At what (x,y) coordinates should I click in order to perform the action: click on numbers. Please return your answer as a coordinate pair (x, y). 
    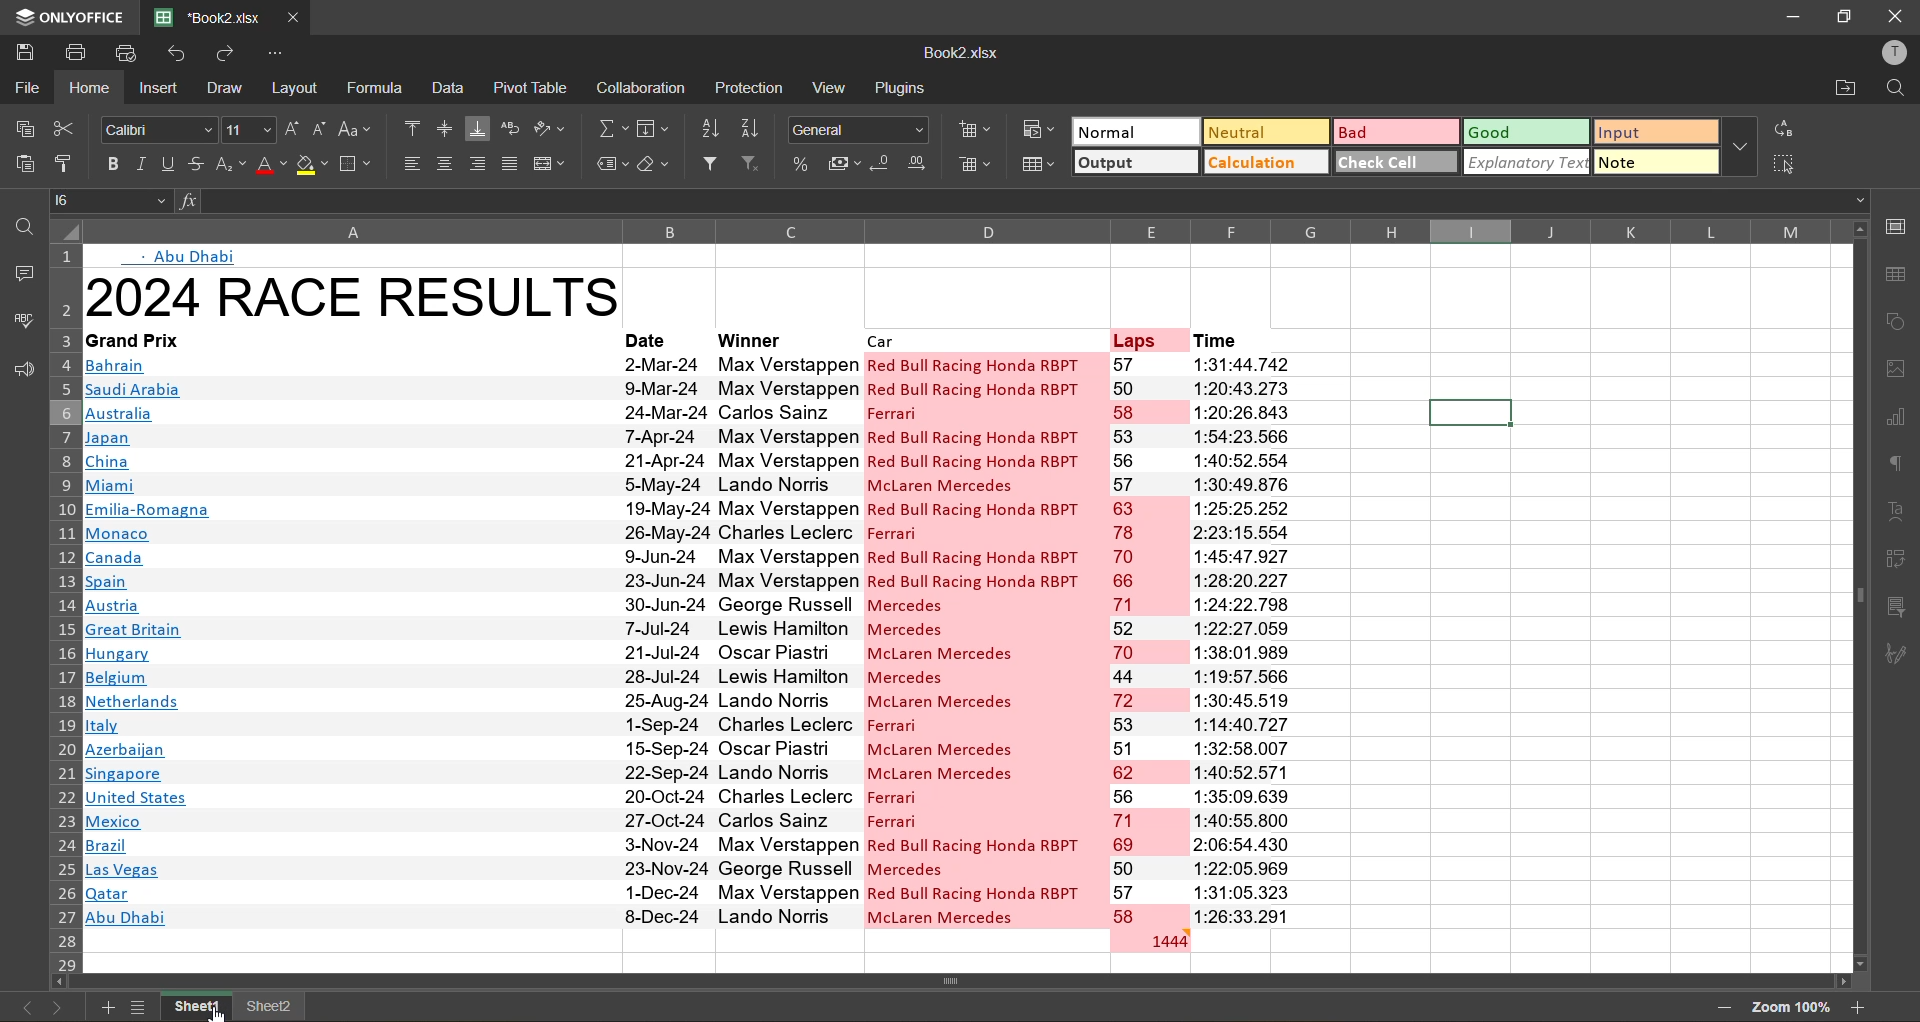
    Looking at the image, I should click on (1147, 639).